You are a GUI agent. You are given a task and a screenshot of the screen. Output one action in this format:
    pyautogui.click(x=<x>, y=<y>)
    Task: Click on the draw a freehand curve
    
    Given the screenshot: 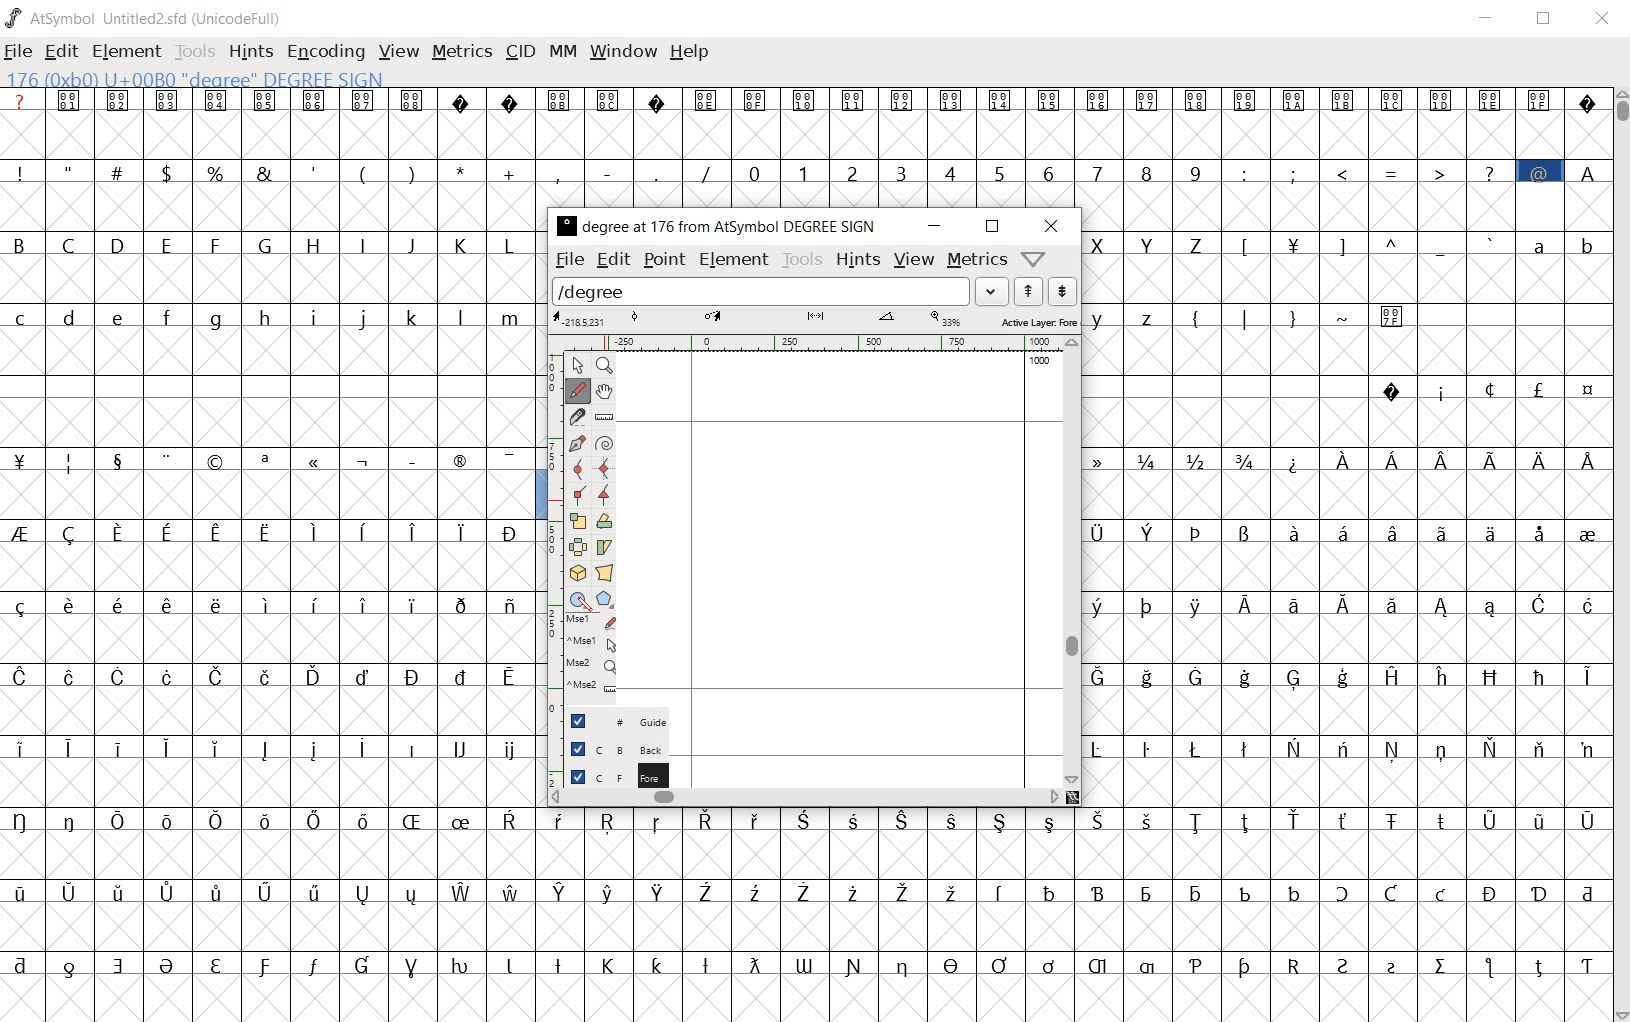 What is the action you would take?
    pyautogui.click(x=577, y=390)
    